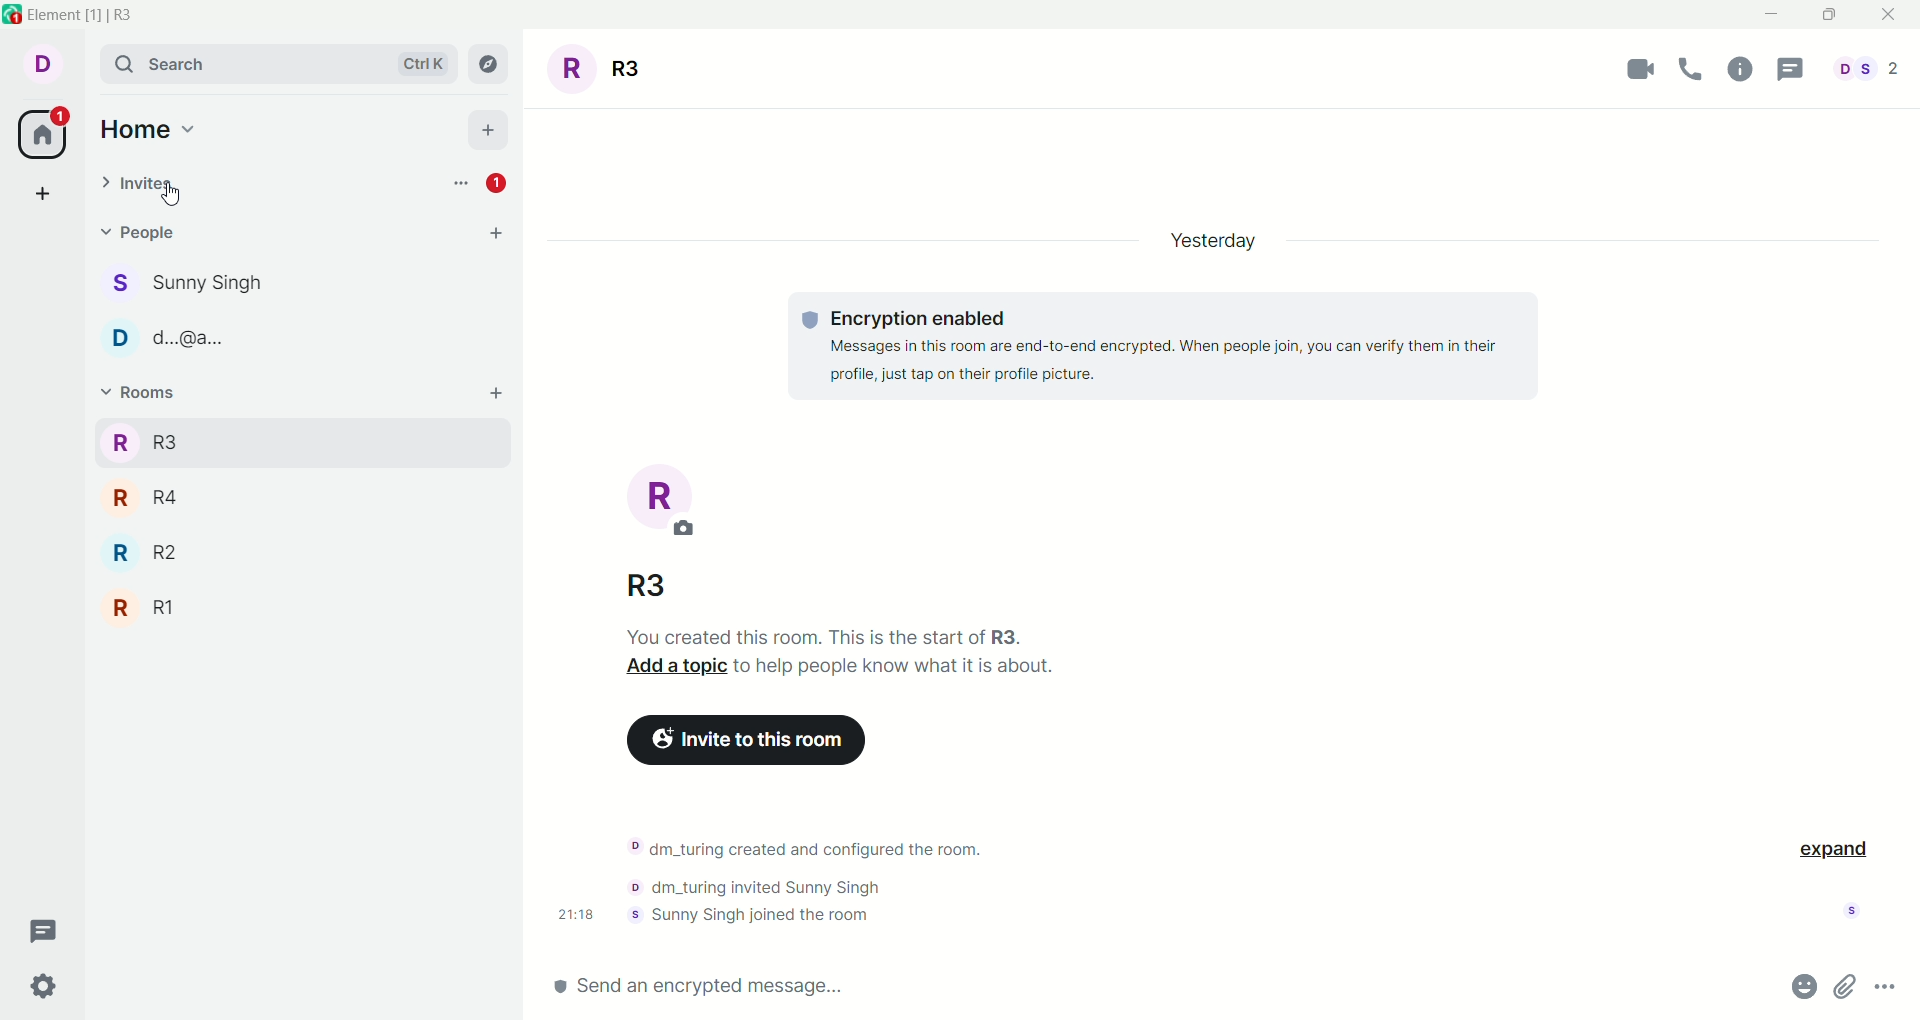  Describe the element at coordinates (1792, 69) in the screenshot. I see `thread` at that location.